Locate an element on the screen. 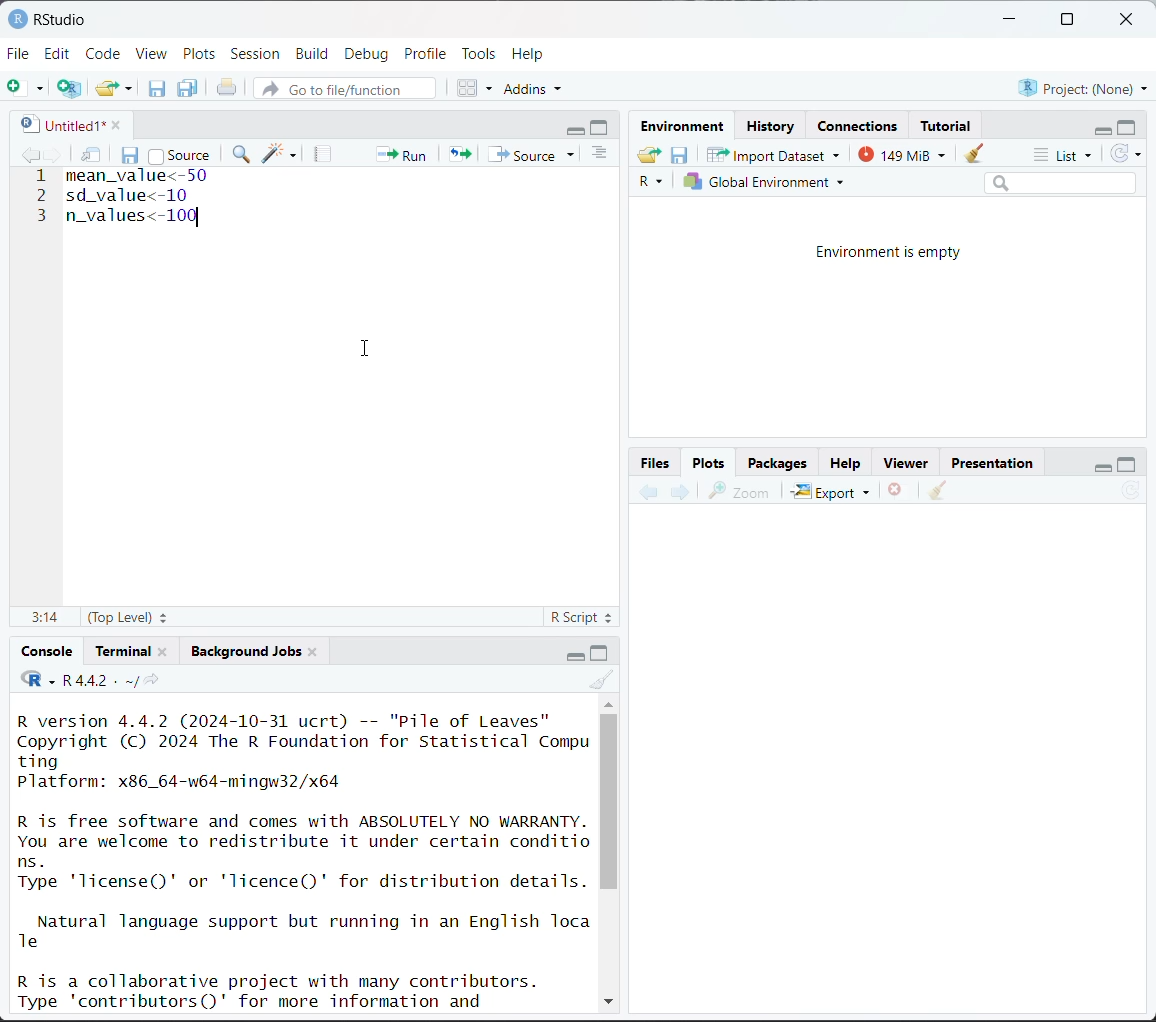 Image resolution: width=1156 pixels, height=1022 pixels. Environment is empty is located at coordinates (890, 253).